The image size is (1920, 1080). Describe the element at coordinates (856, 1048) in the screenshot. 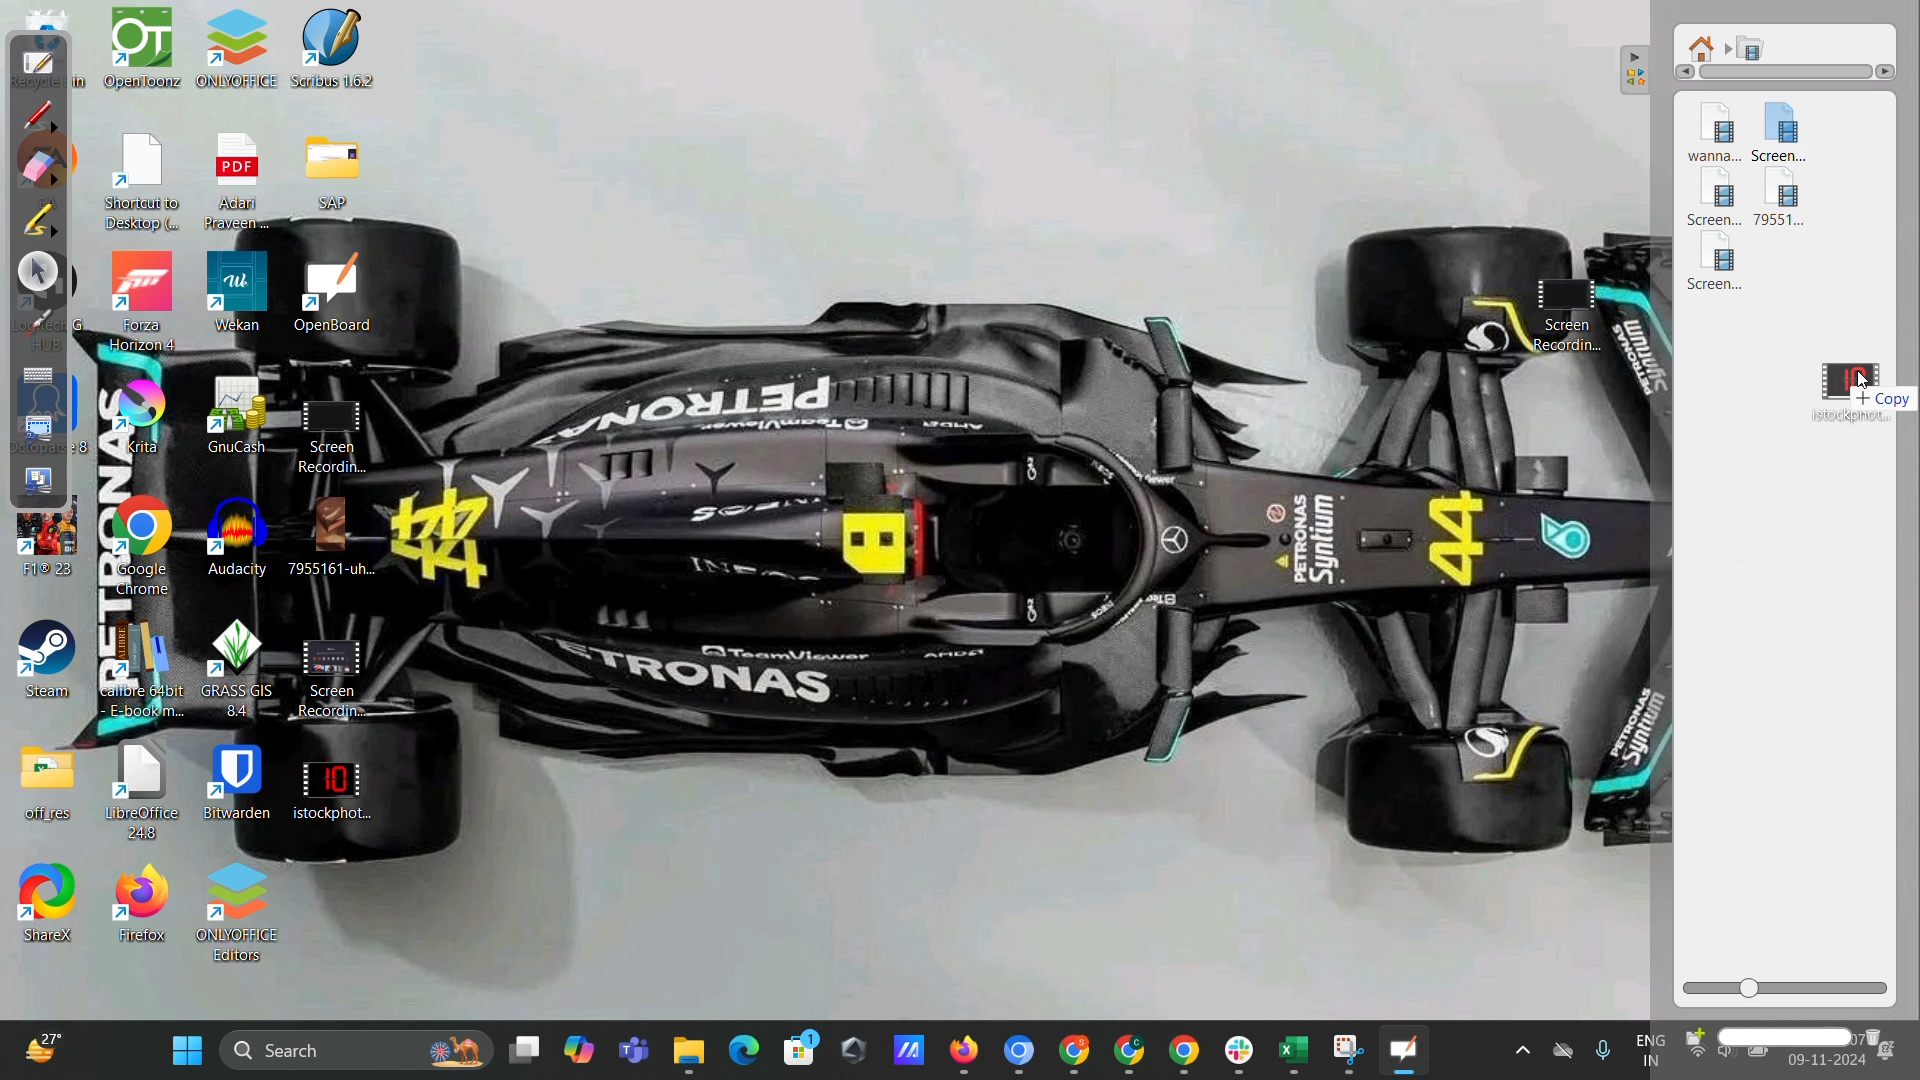

I see `shortcut on desktop taskbar` at that location.